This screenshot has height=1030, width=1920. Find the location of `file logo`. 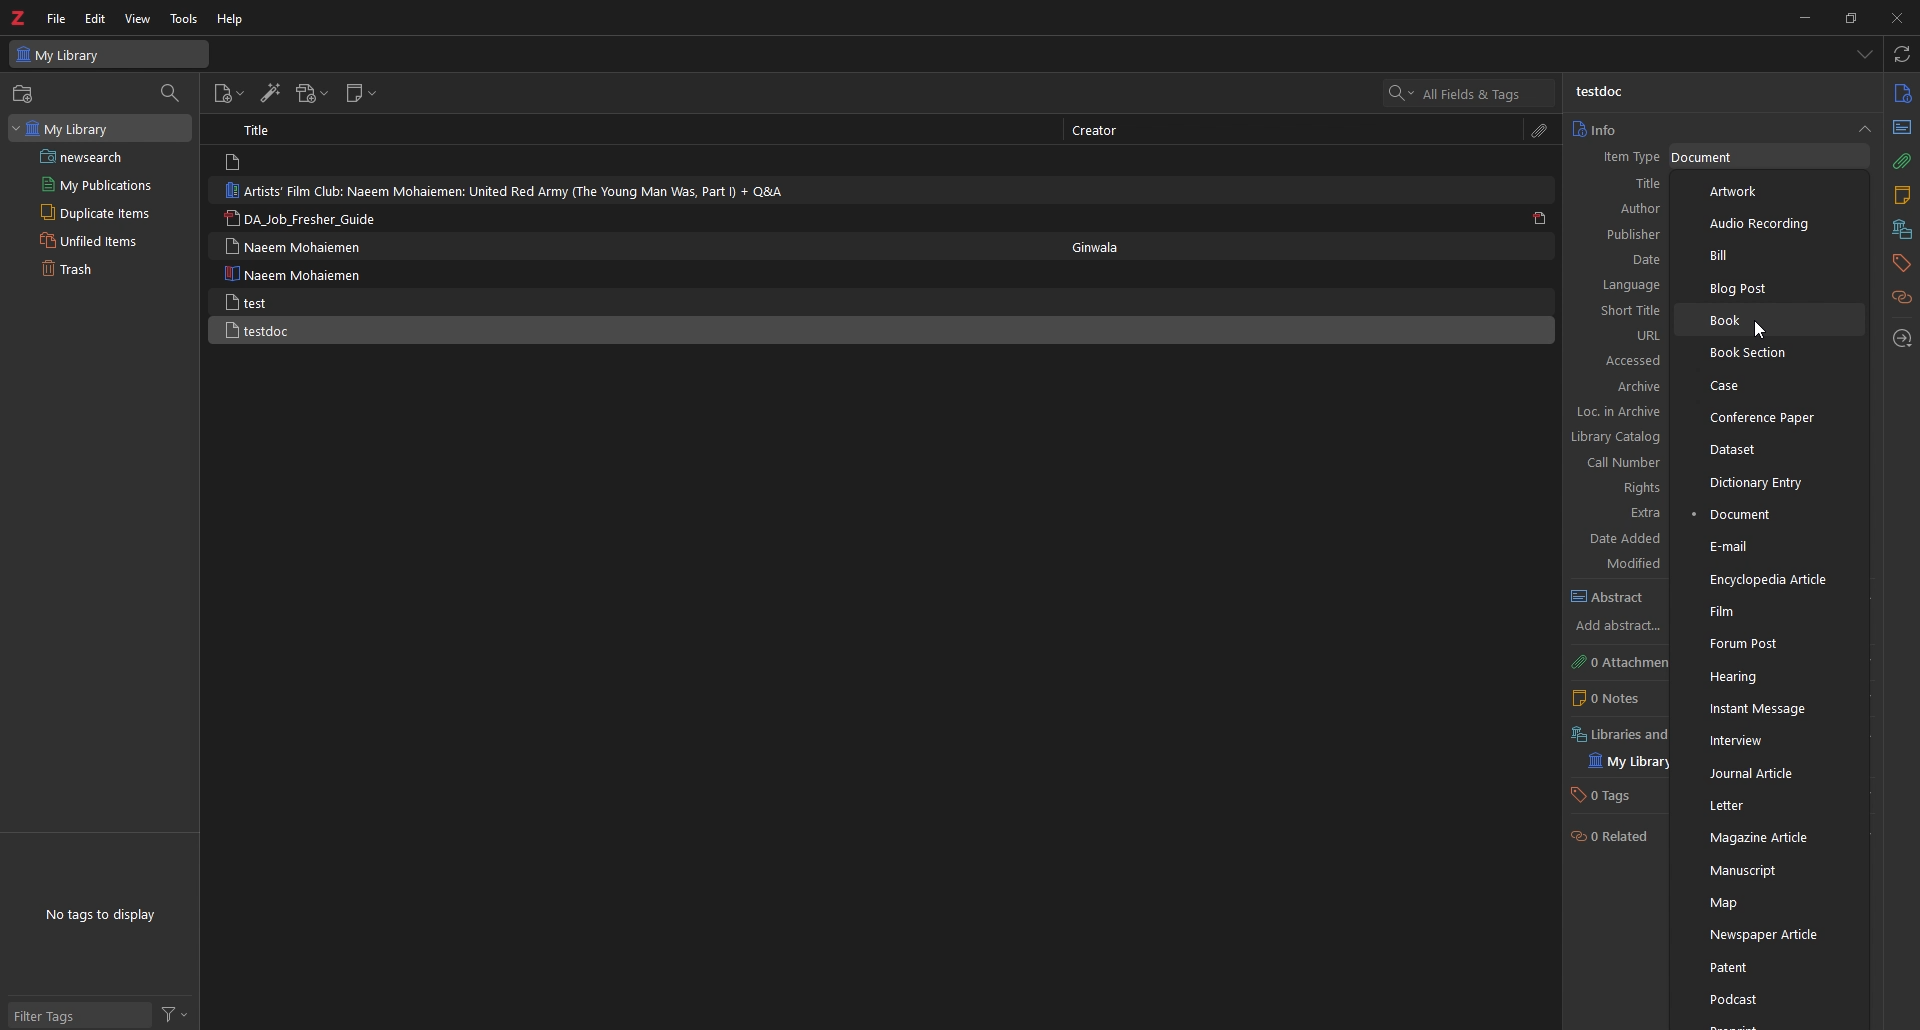

file logo is located at coordinates (236, 162).